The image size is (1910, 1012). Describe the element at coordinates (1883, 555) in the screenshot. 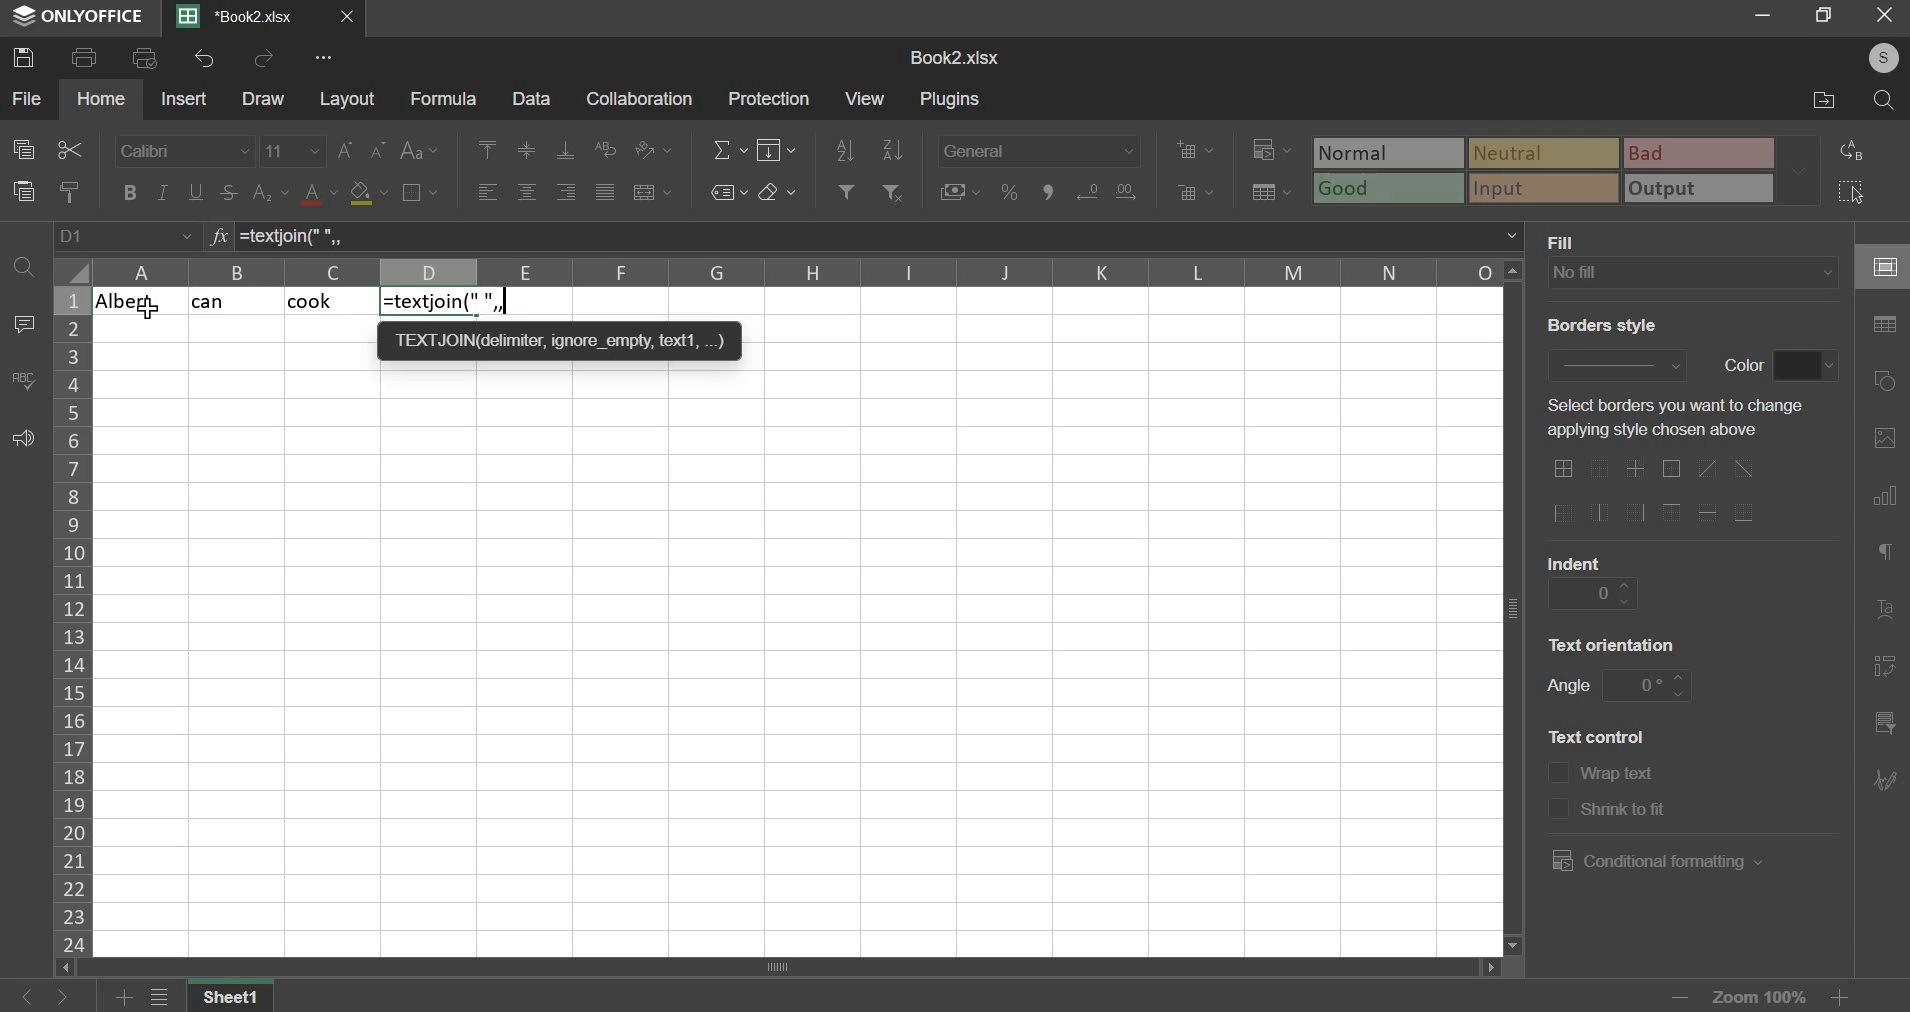

I see `paragraph` at that location.